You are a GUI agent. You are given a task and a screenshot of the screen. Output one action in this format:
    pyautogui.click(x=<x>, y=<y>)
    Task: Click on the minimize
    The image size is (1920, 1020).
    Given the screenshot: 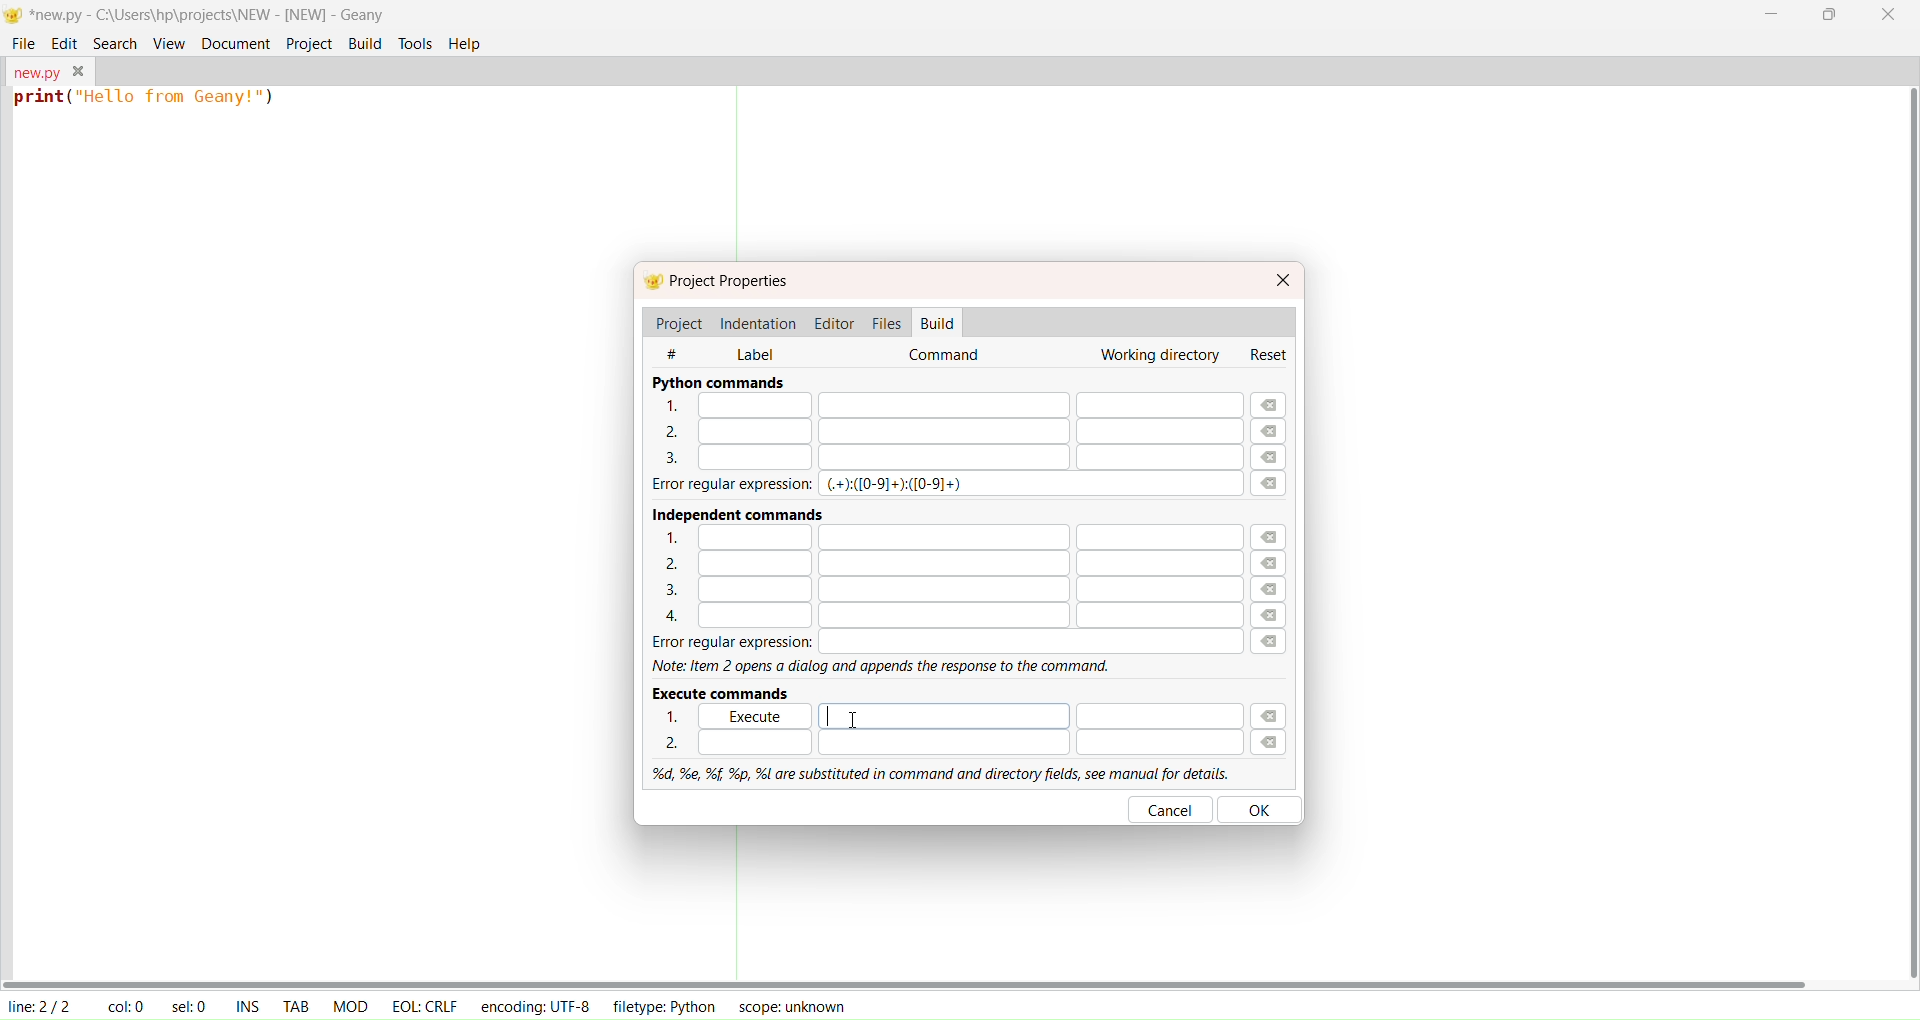 What is the action you would take?
    pyautogui.click(x=1770, y=13)
    